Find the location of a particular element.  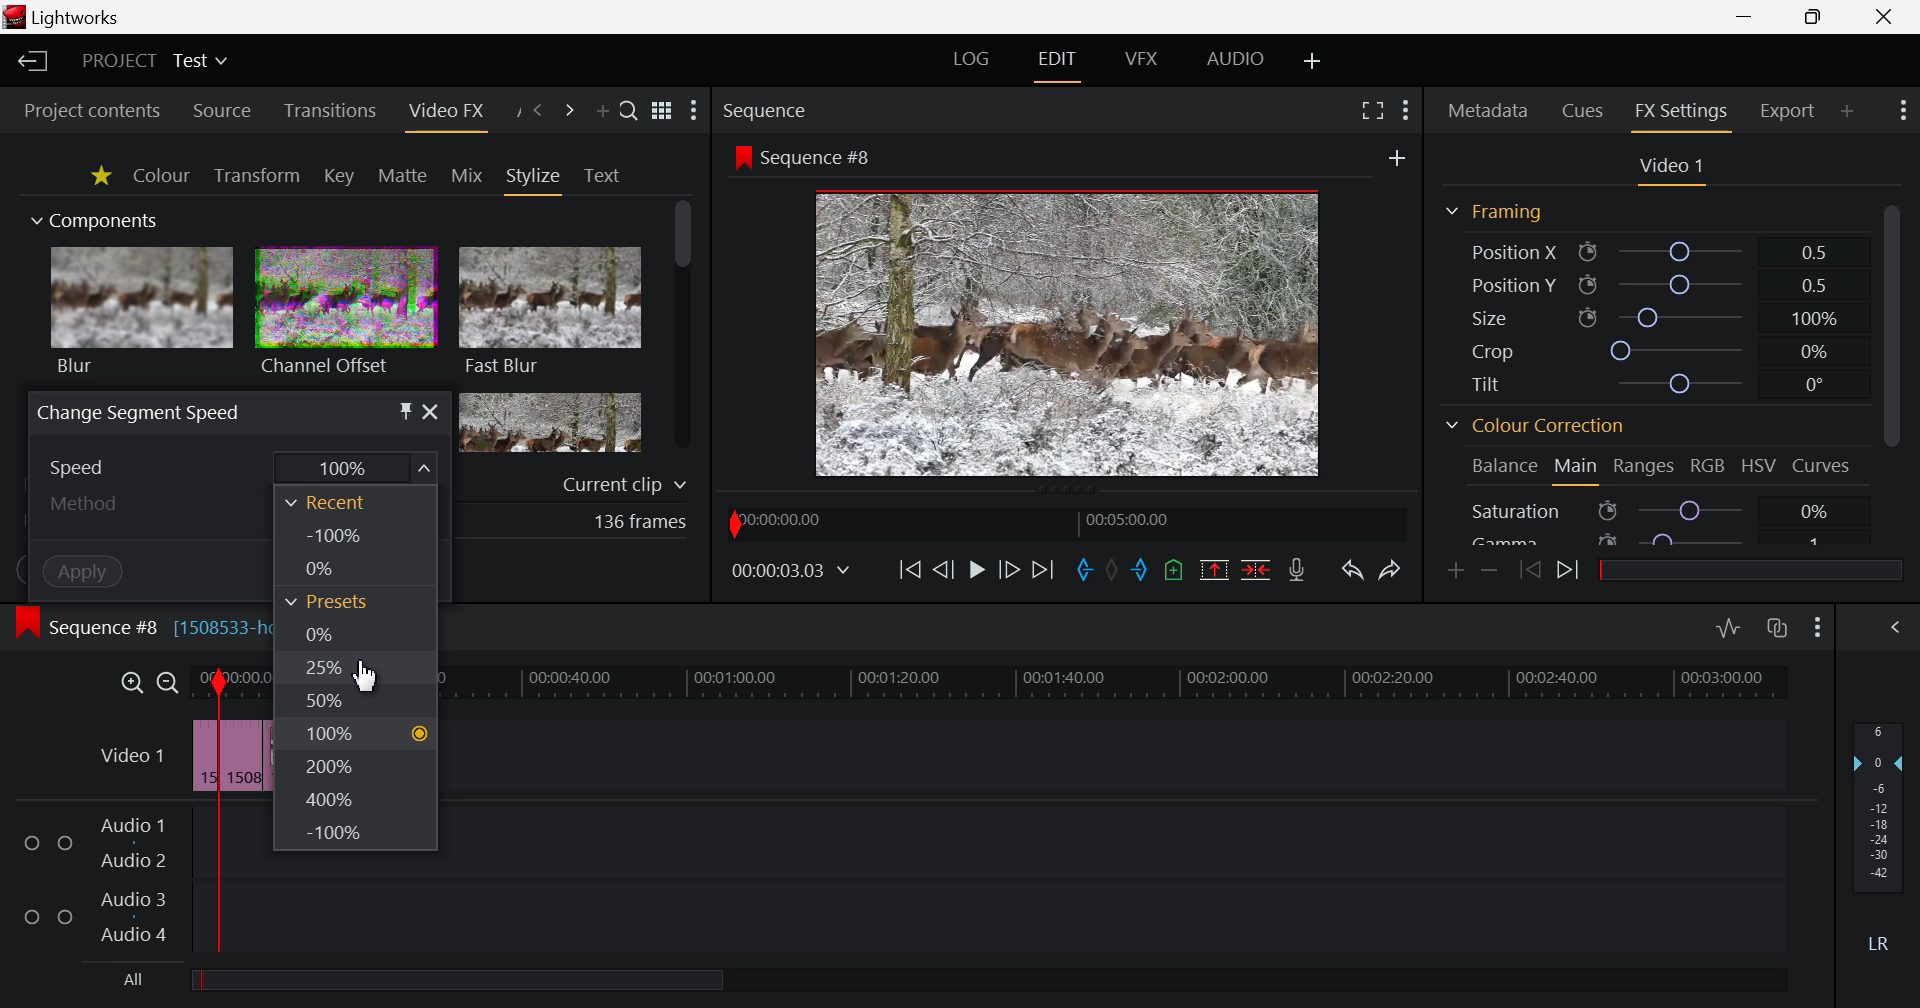

Tilt is located at coordinates (1645, 384).